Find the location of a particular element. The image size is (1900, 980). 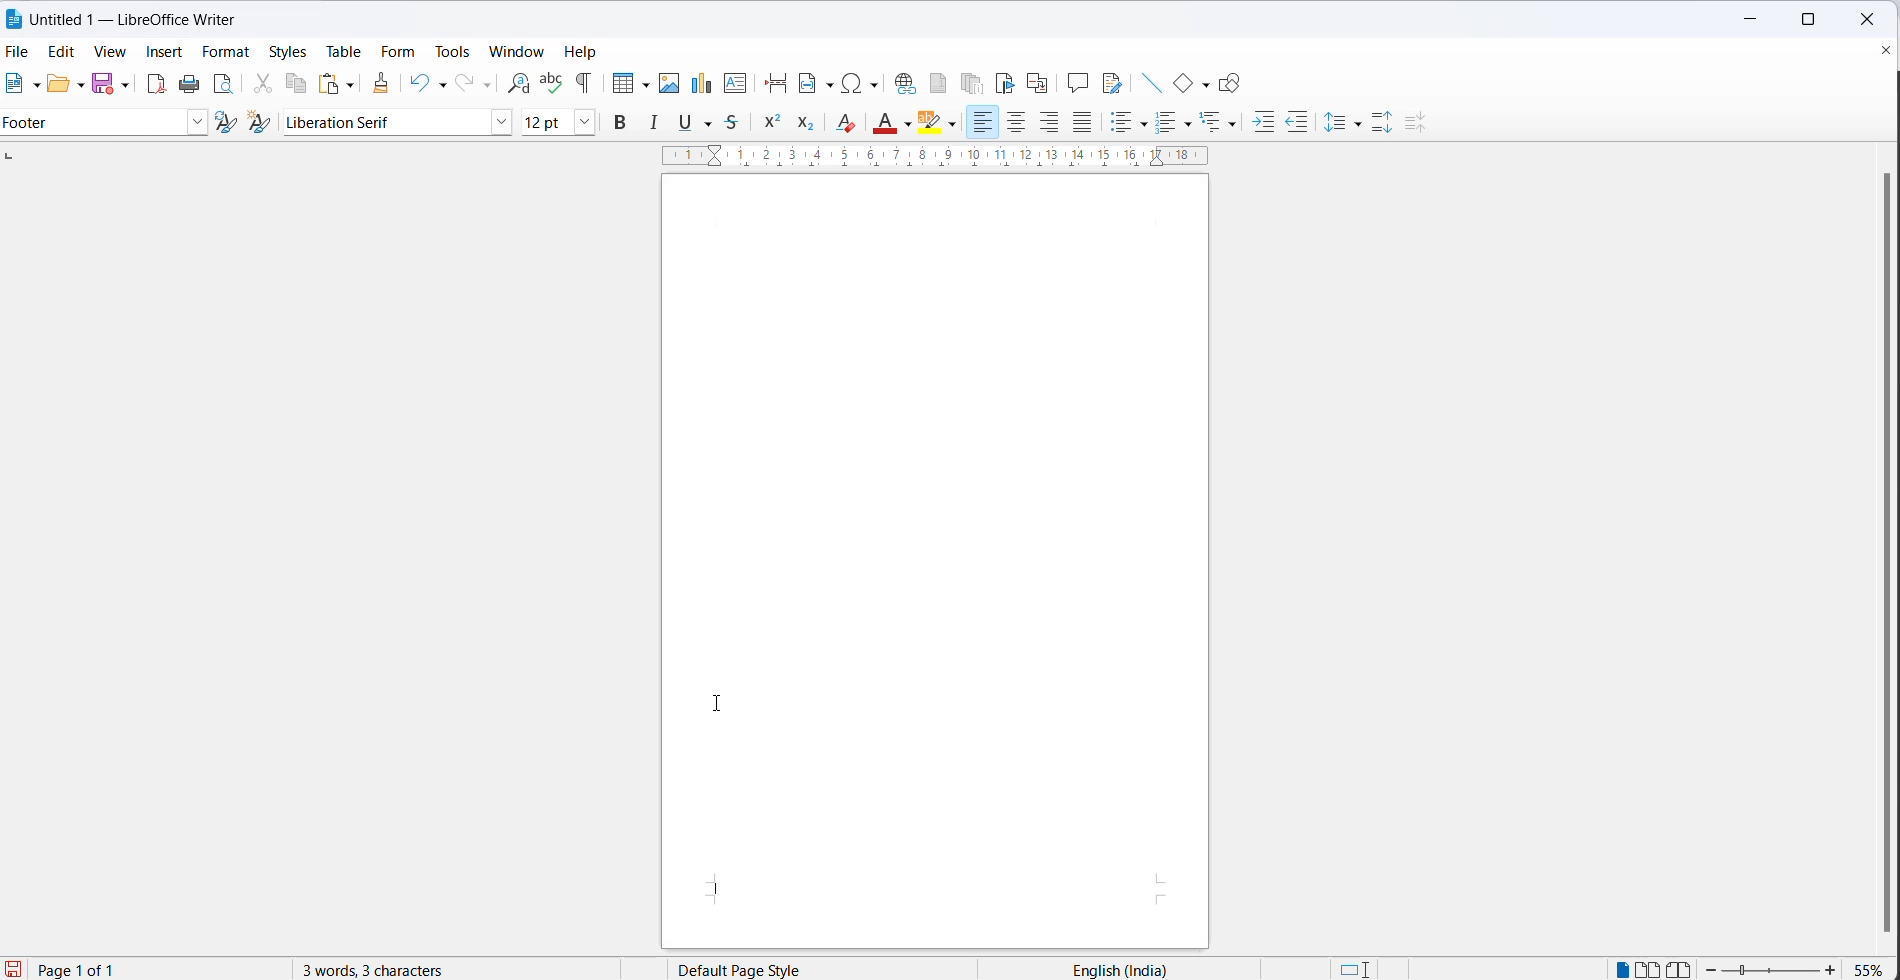

print preview is located at coordinates (222, 85).